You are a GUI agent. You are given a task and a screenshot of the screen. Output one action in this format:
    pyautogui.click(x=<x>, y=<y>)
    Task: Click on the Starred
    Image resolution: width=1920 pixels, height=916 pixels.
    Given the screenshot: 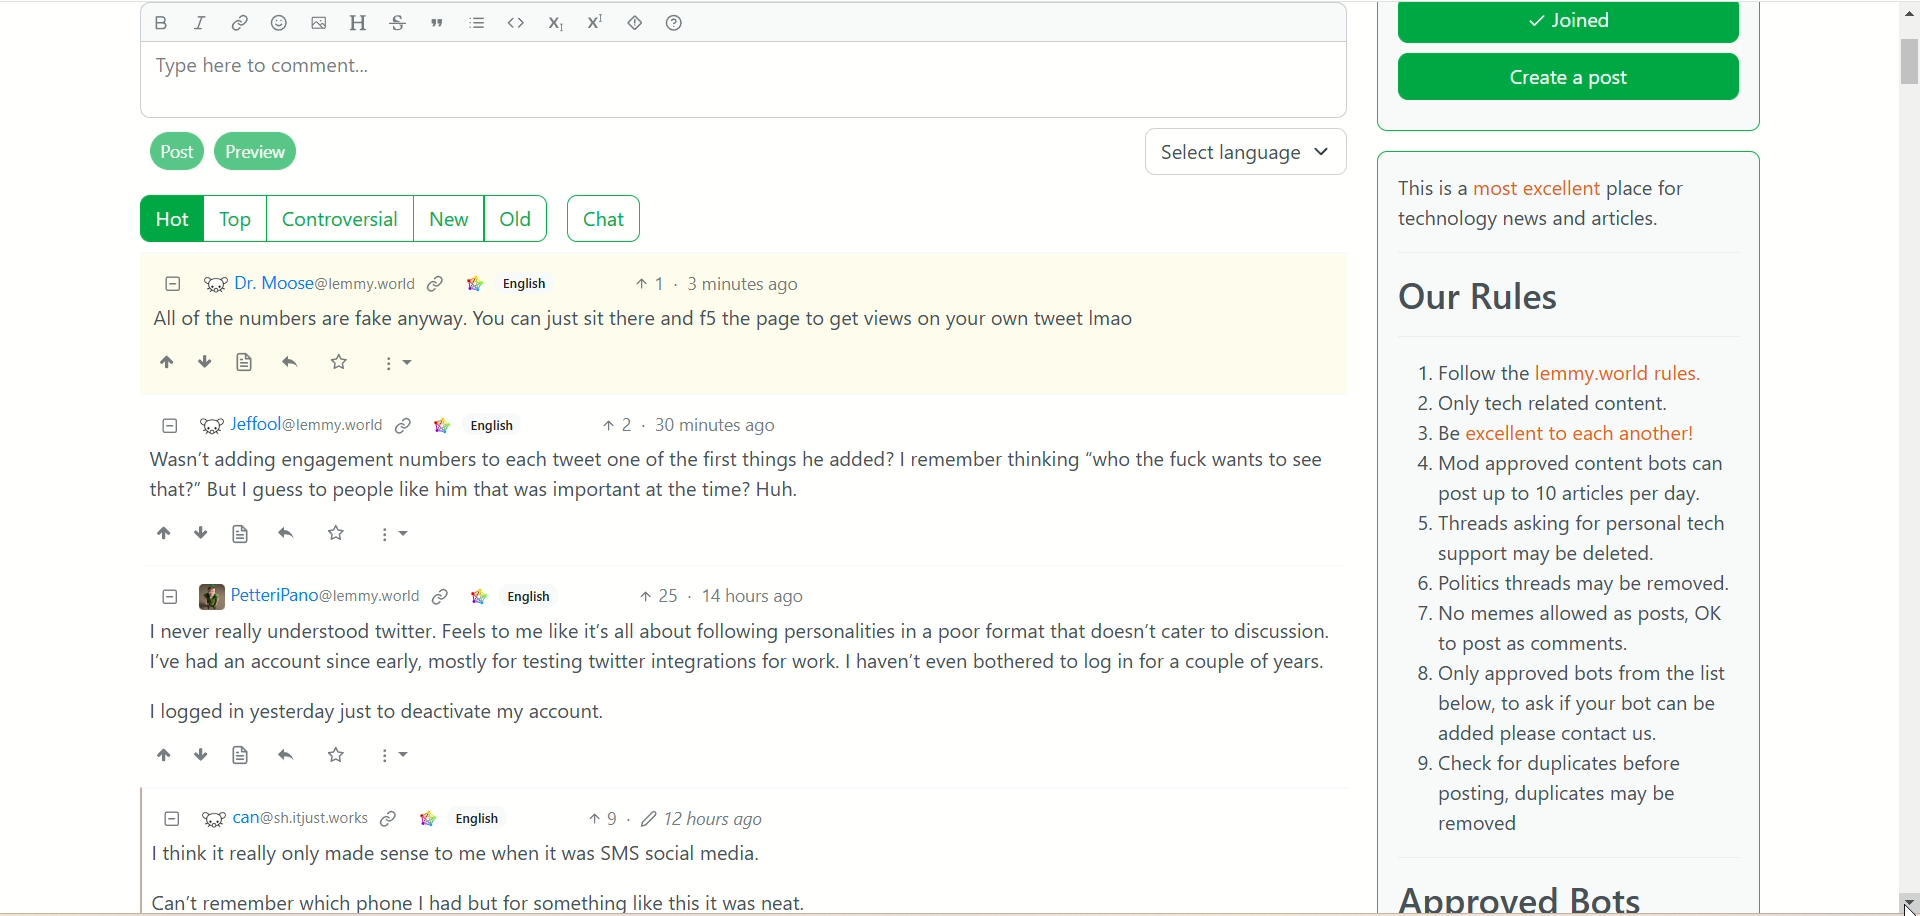 What is the action you would take?
    pyautogui.click(x=342, y=363)
    